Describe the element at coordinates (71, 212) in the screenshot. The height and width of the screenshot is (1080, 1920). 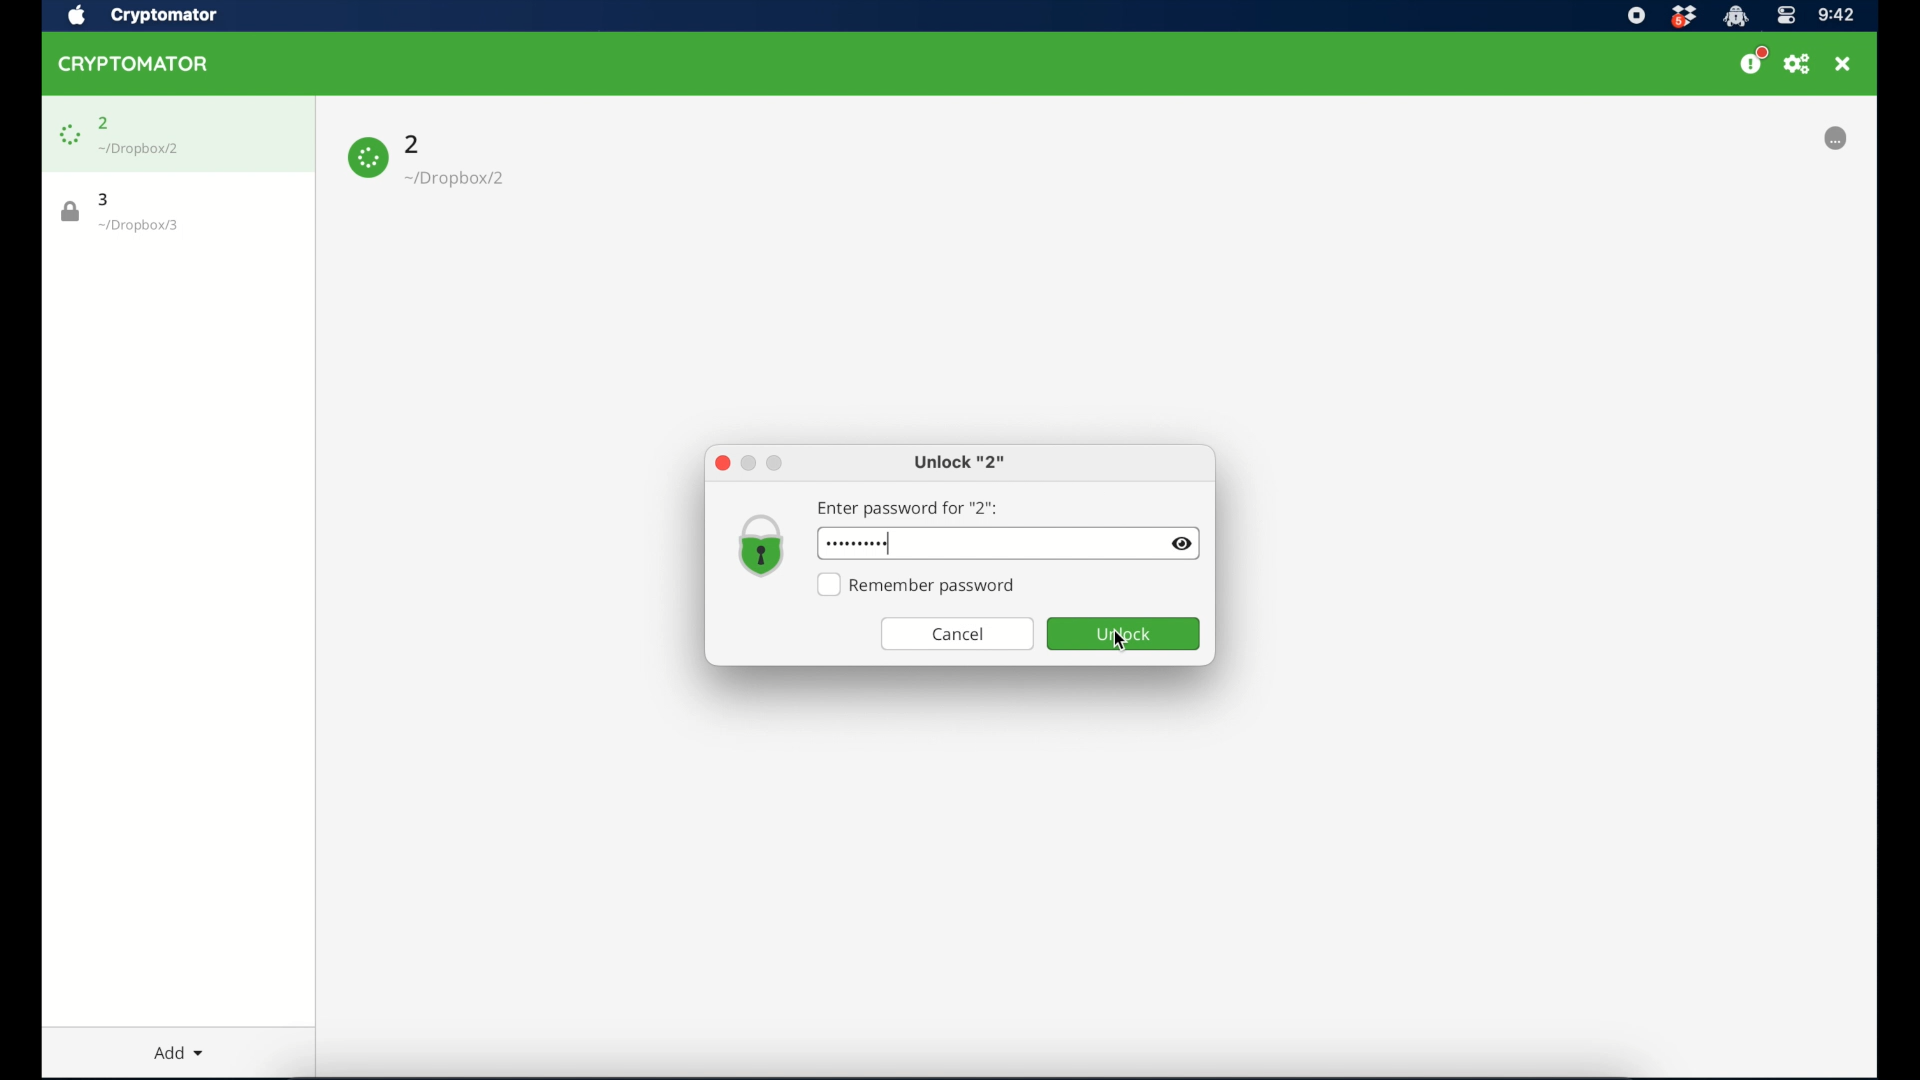
I see `lock icon` at that location.